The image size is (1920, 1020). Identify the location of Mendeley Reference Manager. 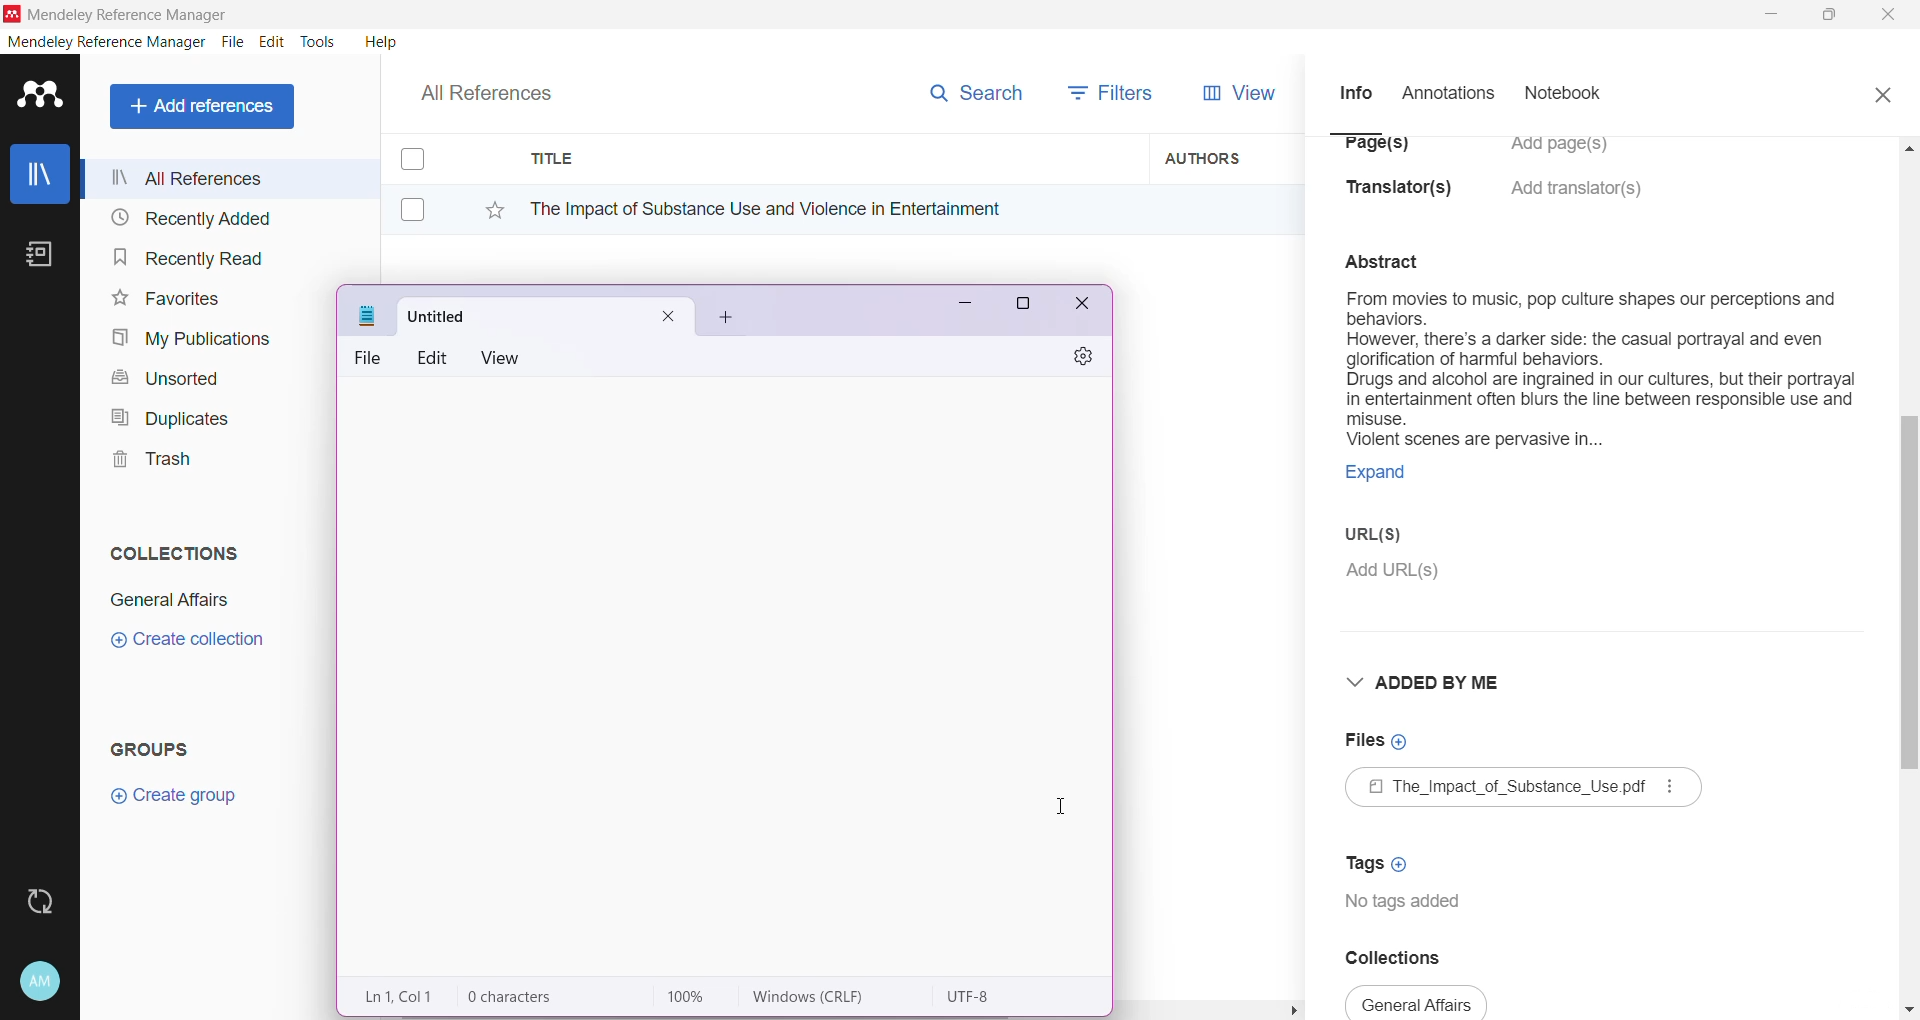
(107, 42).